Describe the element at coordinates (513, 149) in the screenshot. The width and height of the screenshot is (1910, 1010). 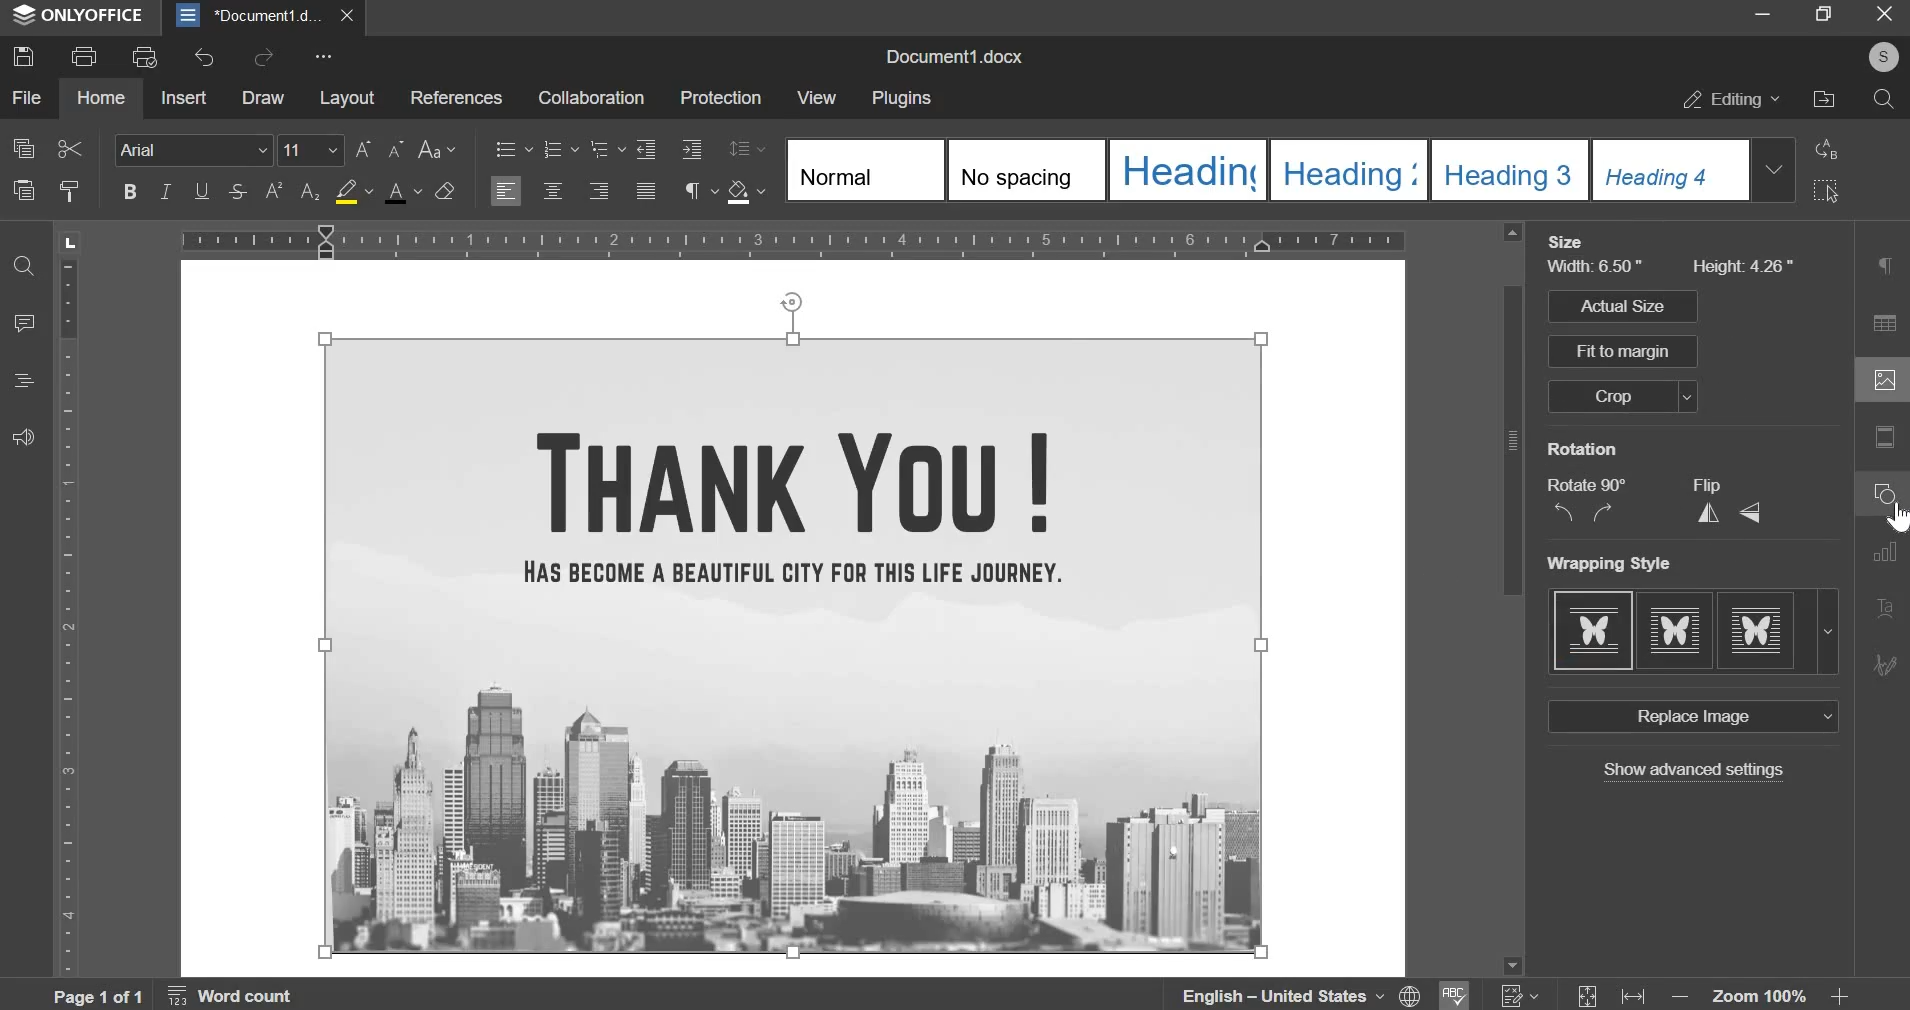
I see `bullets` at that location.